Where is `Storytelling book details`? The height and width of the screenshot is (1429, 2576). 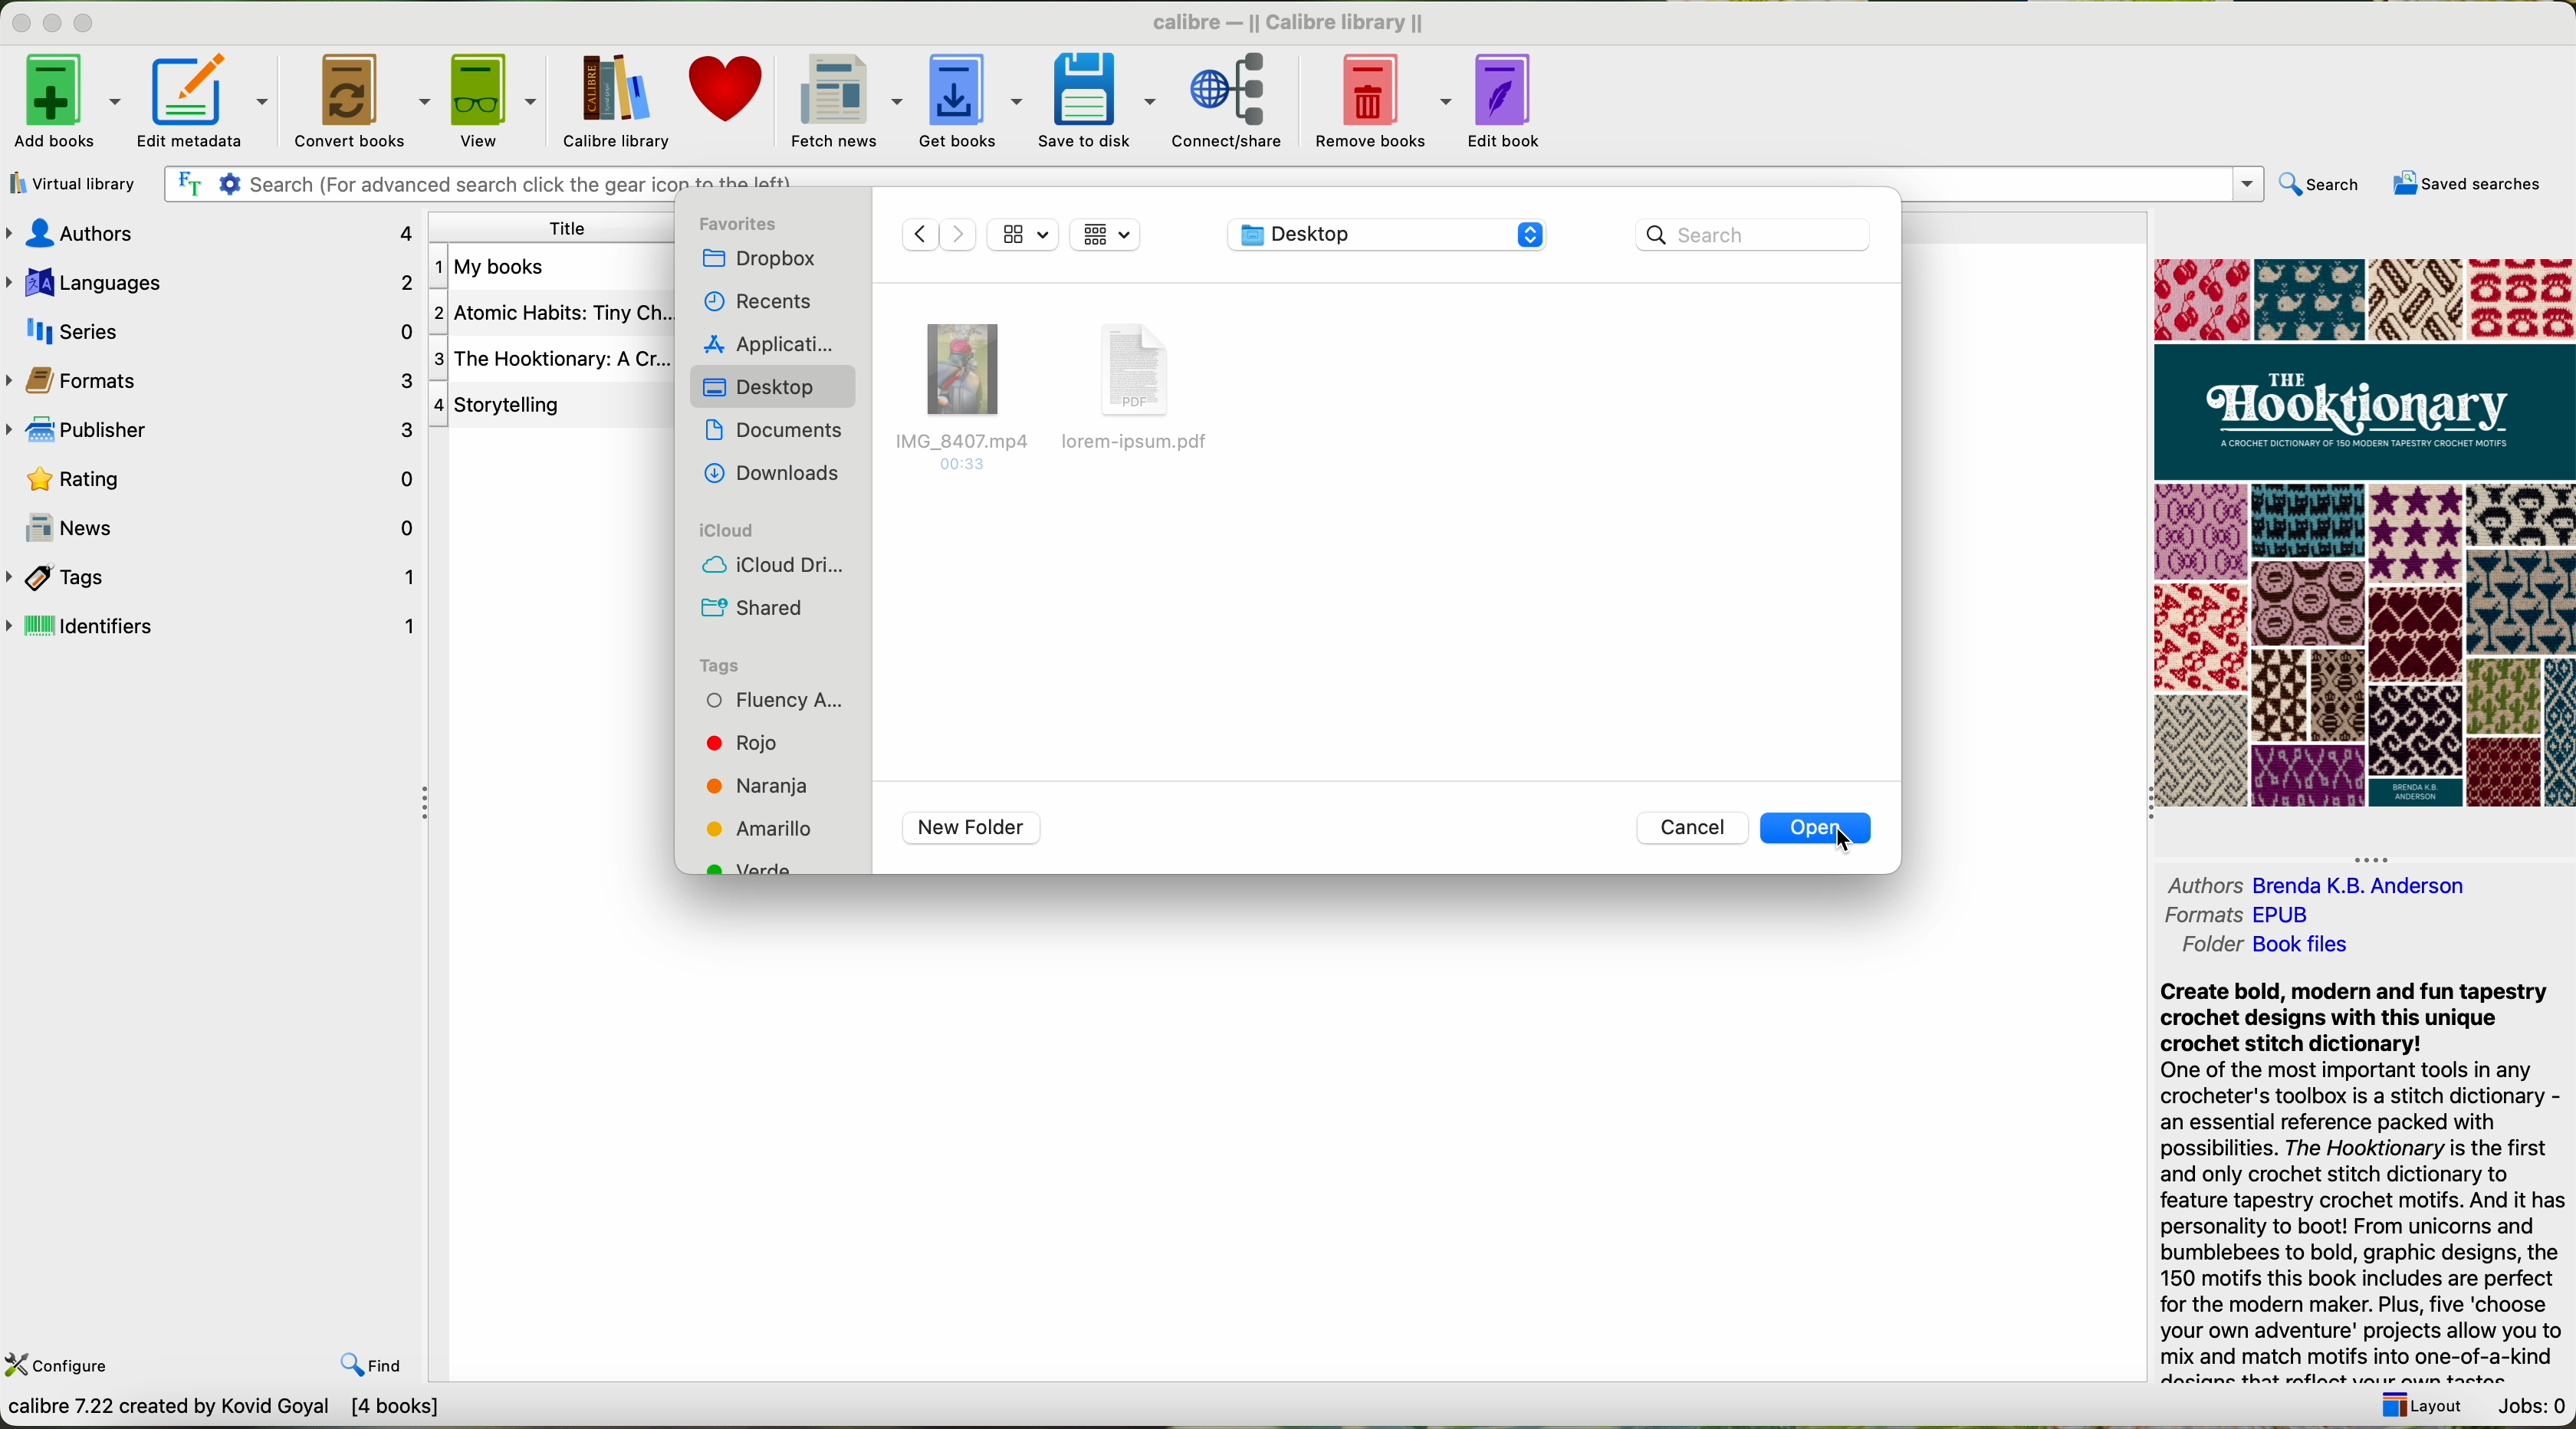
Storytelling book details is located at coordinates (539, 360).